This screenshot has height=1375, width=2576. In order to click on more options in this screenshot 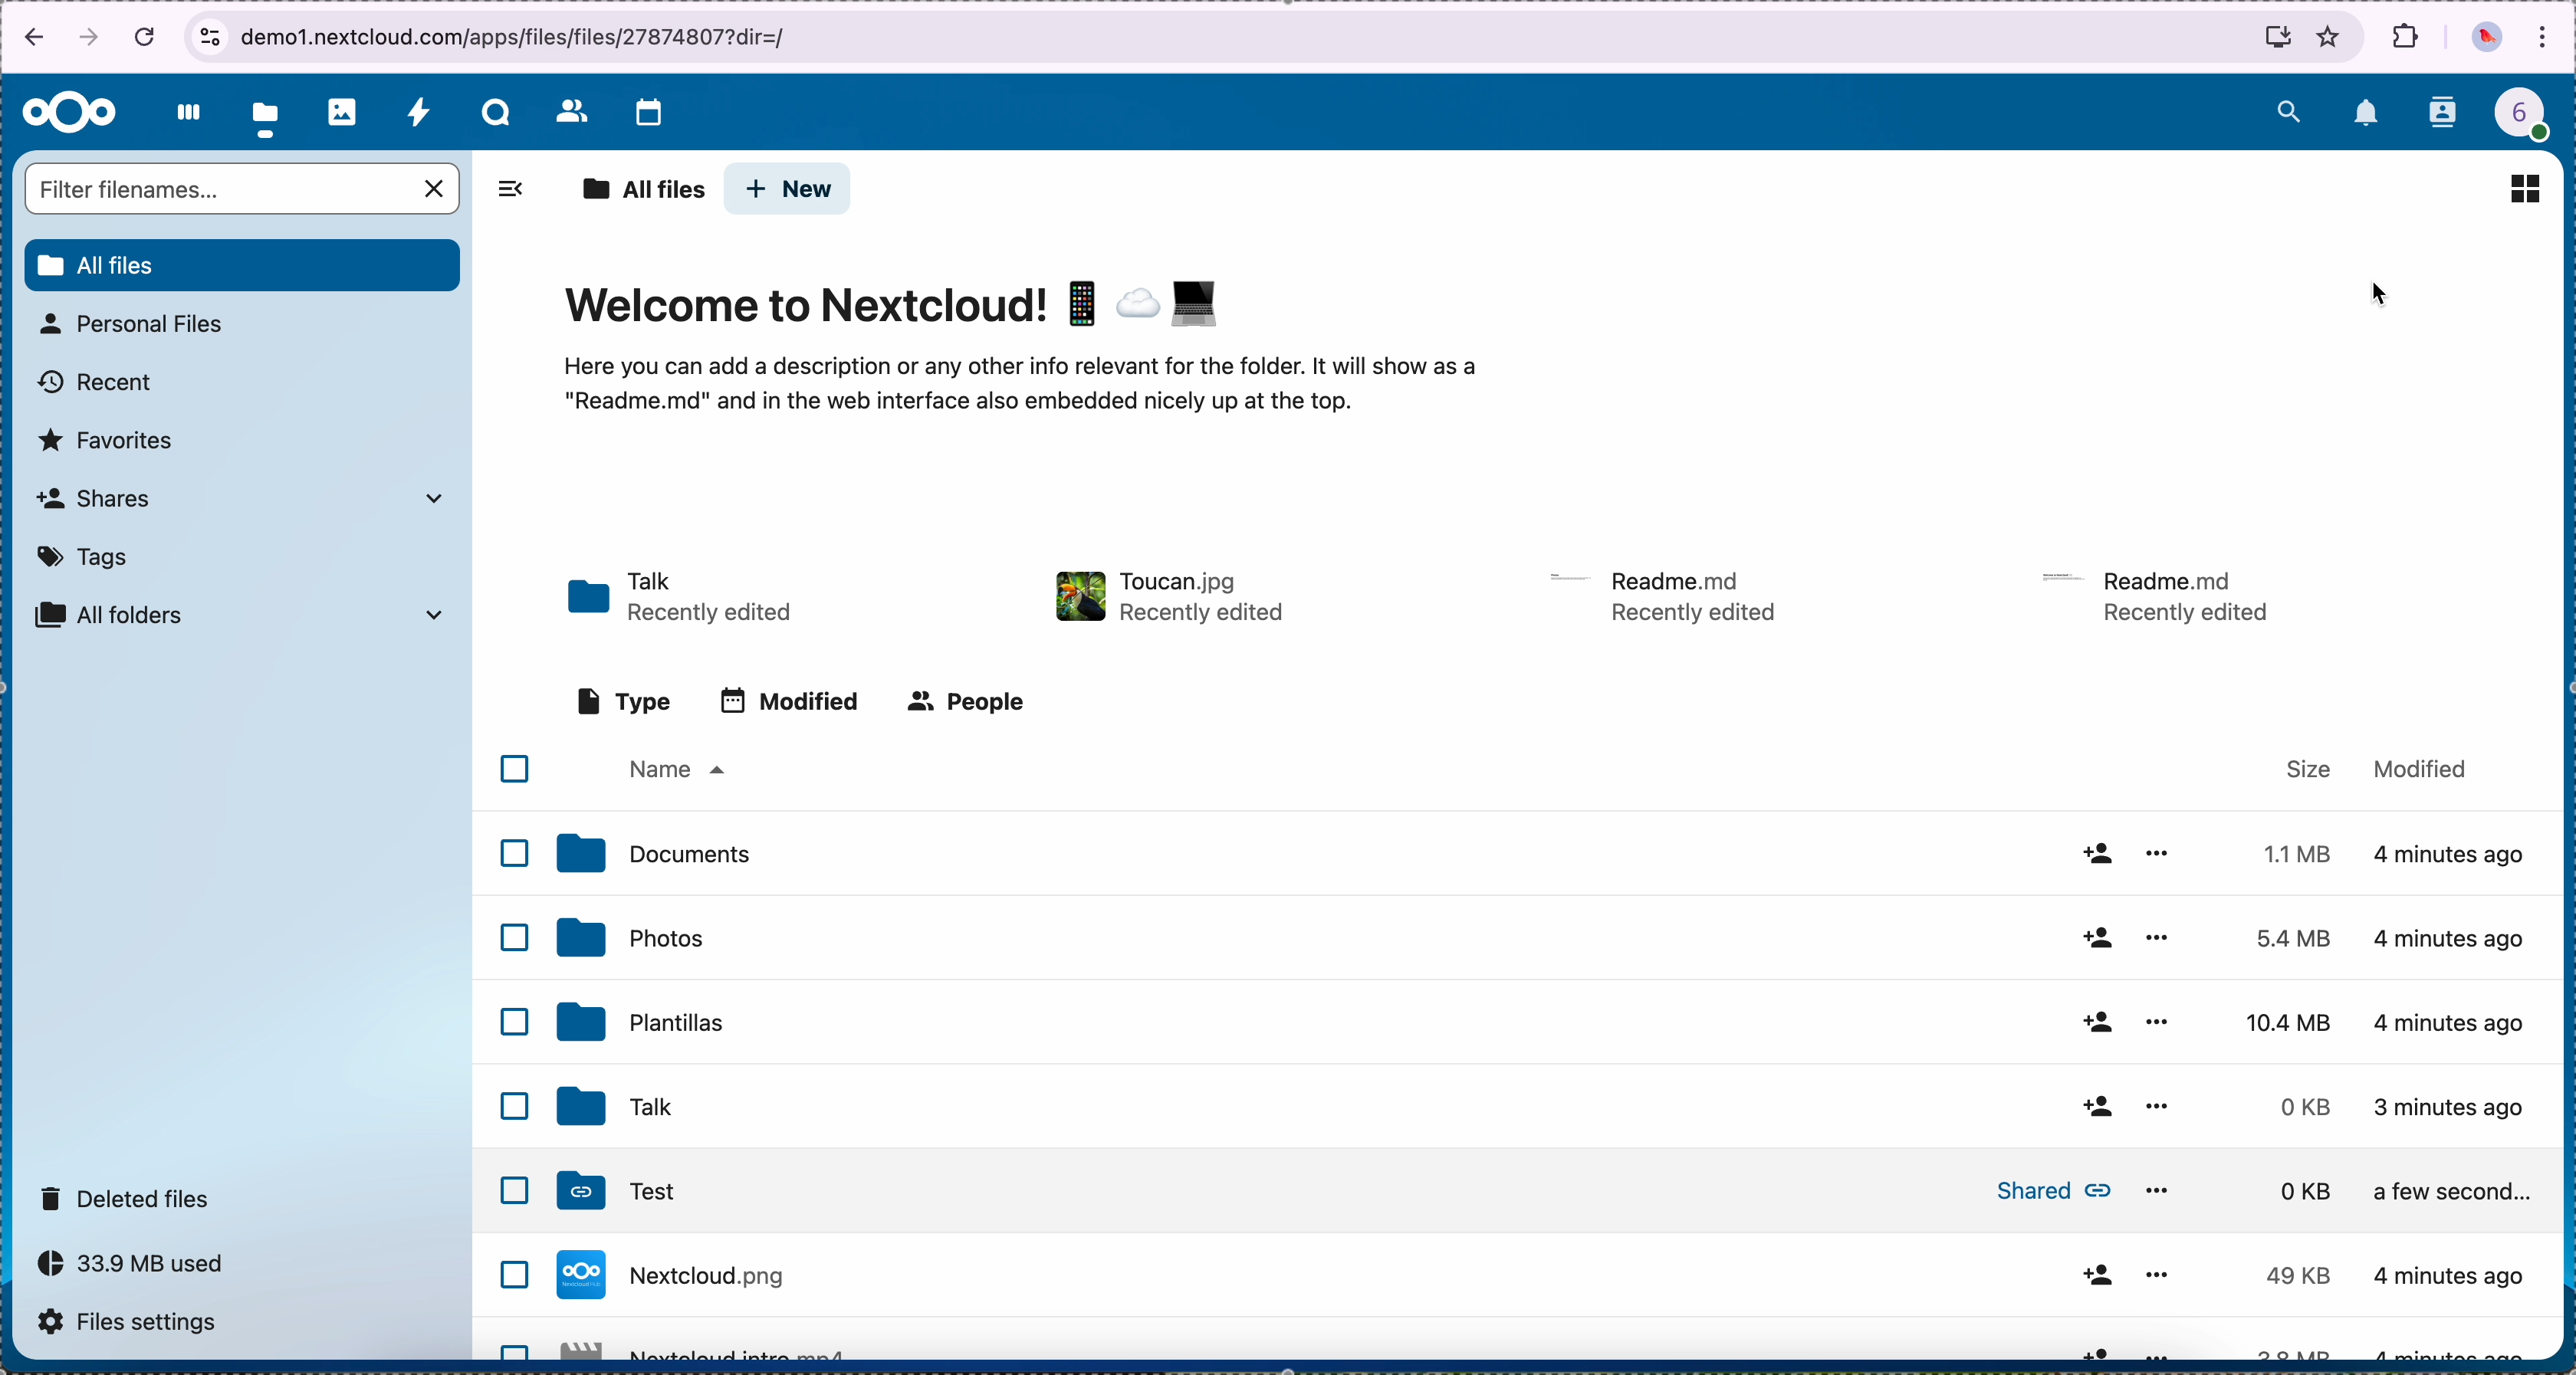, I will do `click(2160, 1107)`.